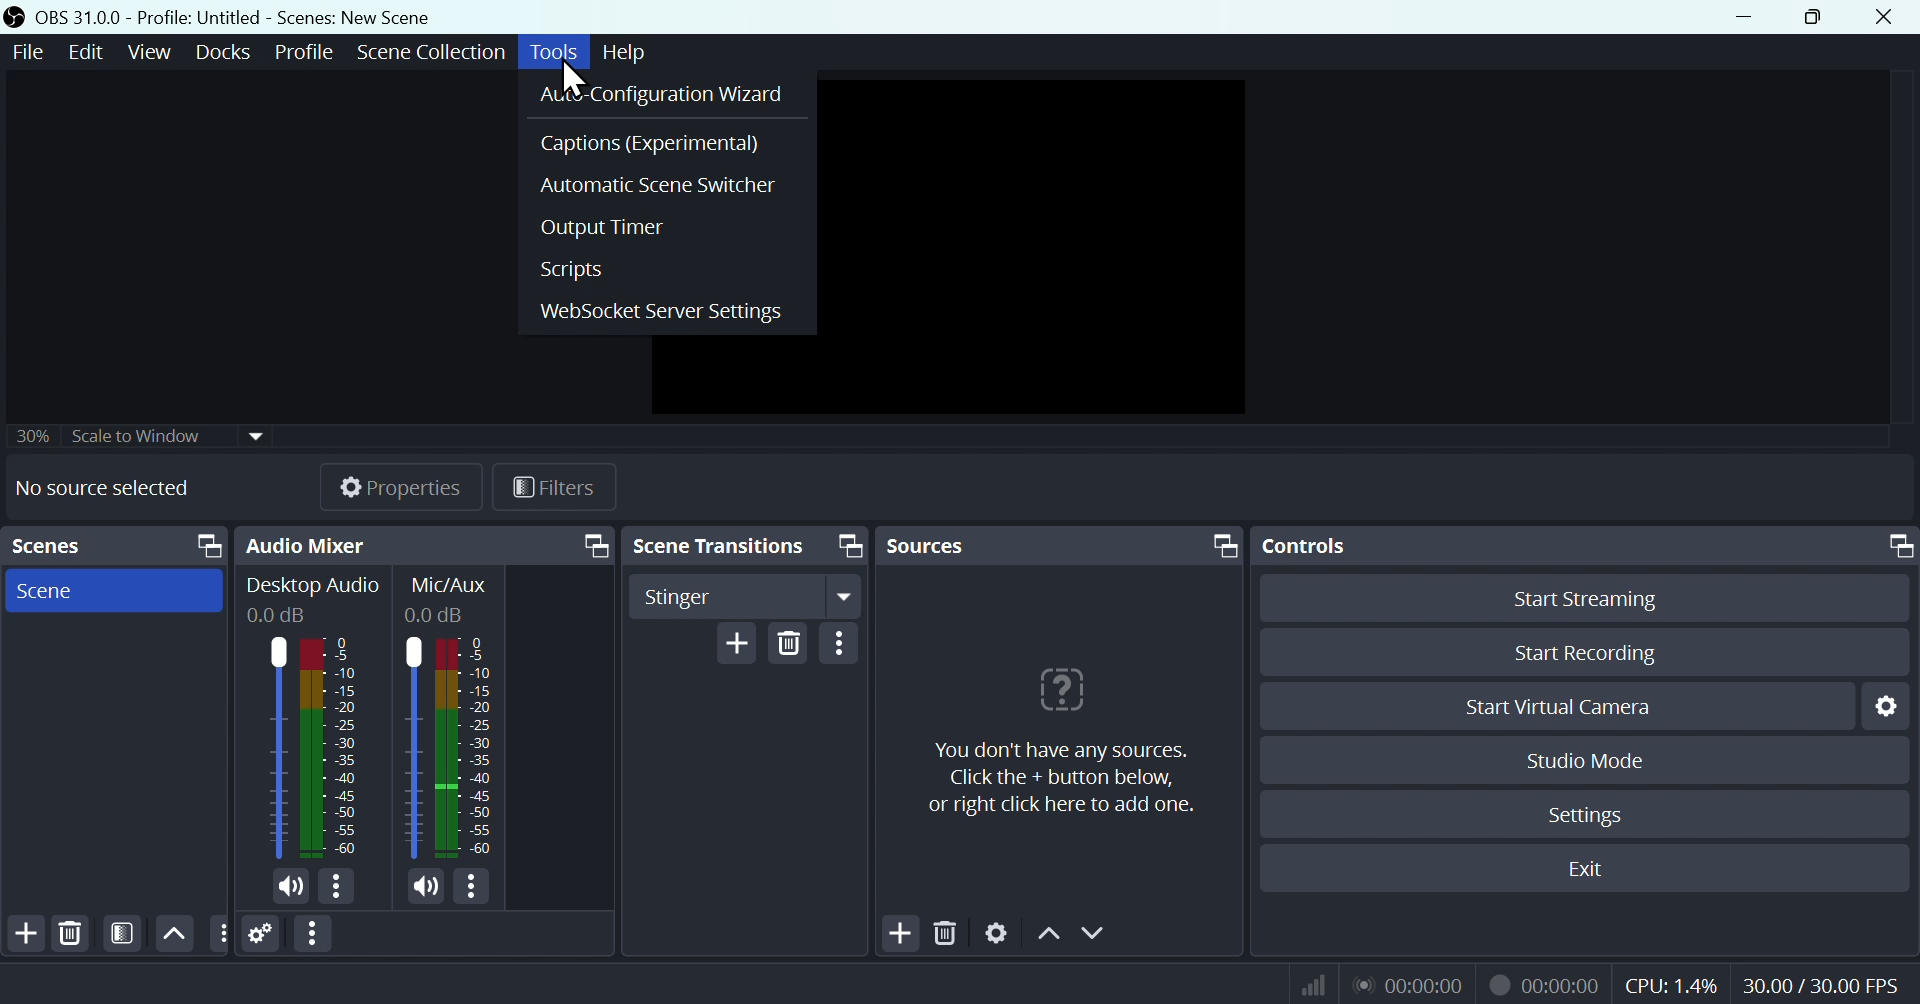 Image resolution: width=1920 pixels, height=1004 pixels. I want to click on Profile, so click(299, 52).